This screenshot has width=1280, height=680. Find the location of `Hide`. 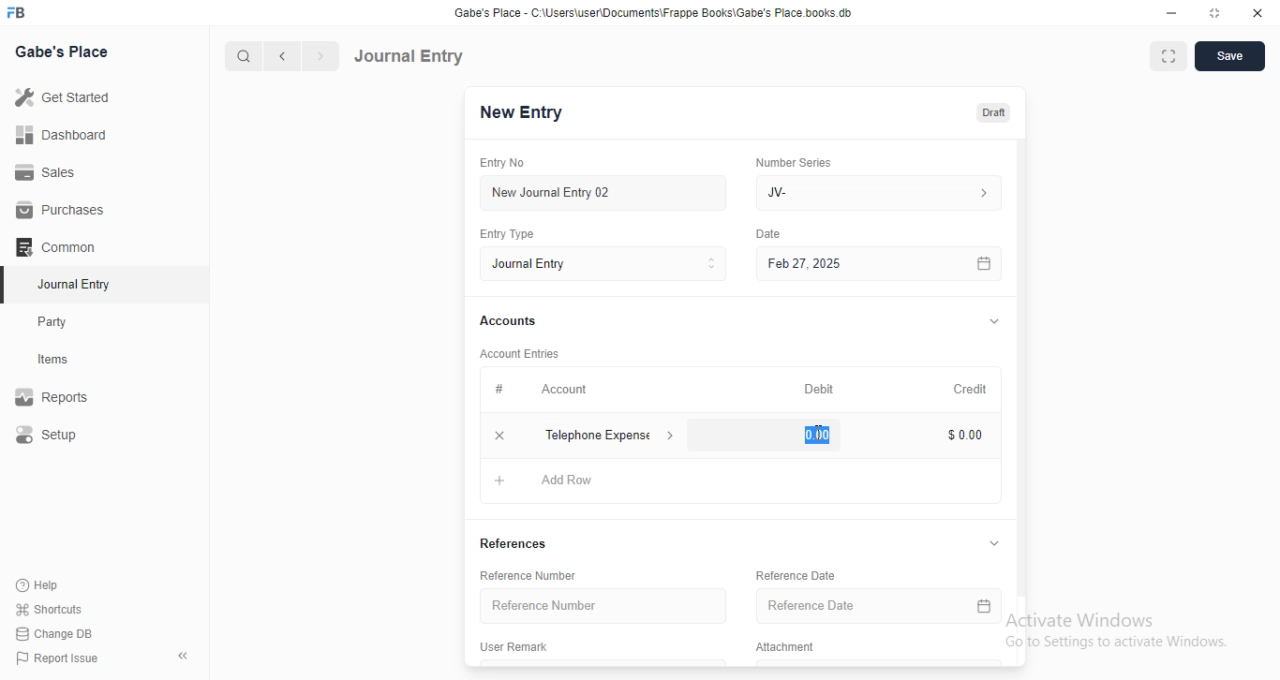

Hide is located at coordinates (995, 320).